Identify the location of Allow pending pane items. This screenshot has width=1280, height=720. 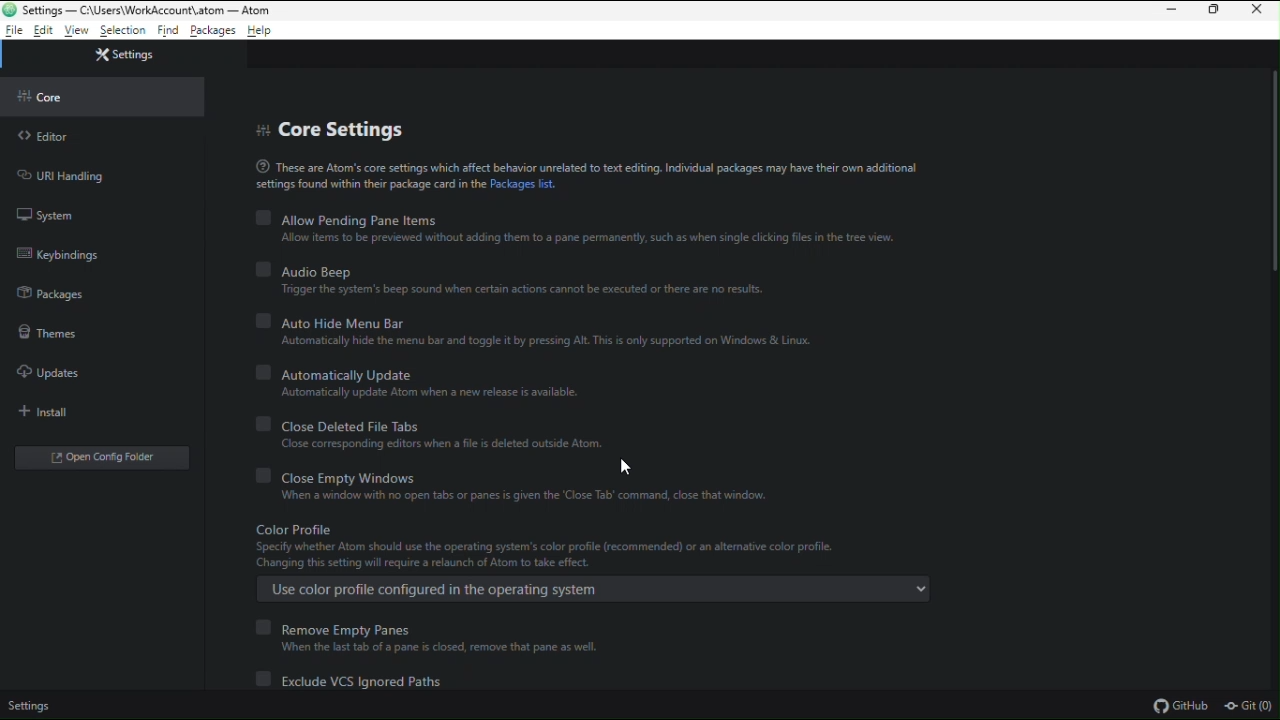
(577, 228).